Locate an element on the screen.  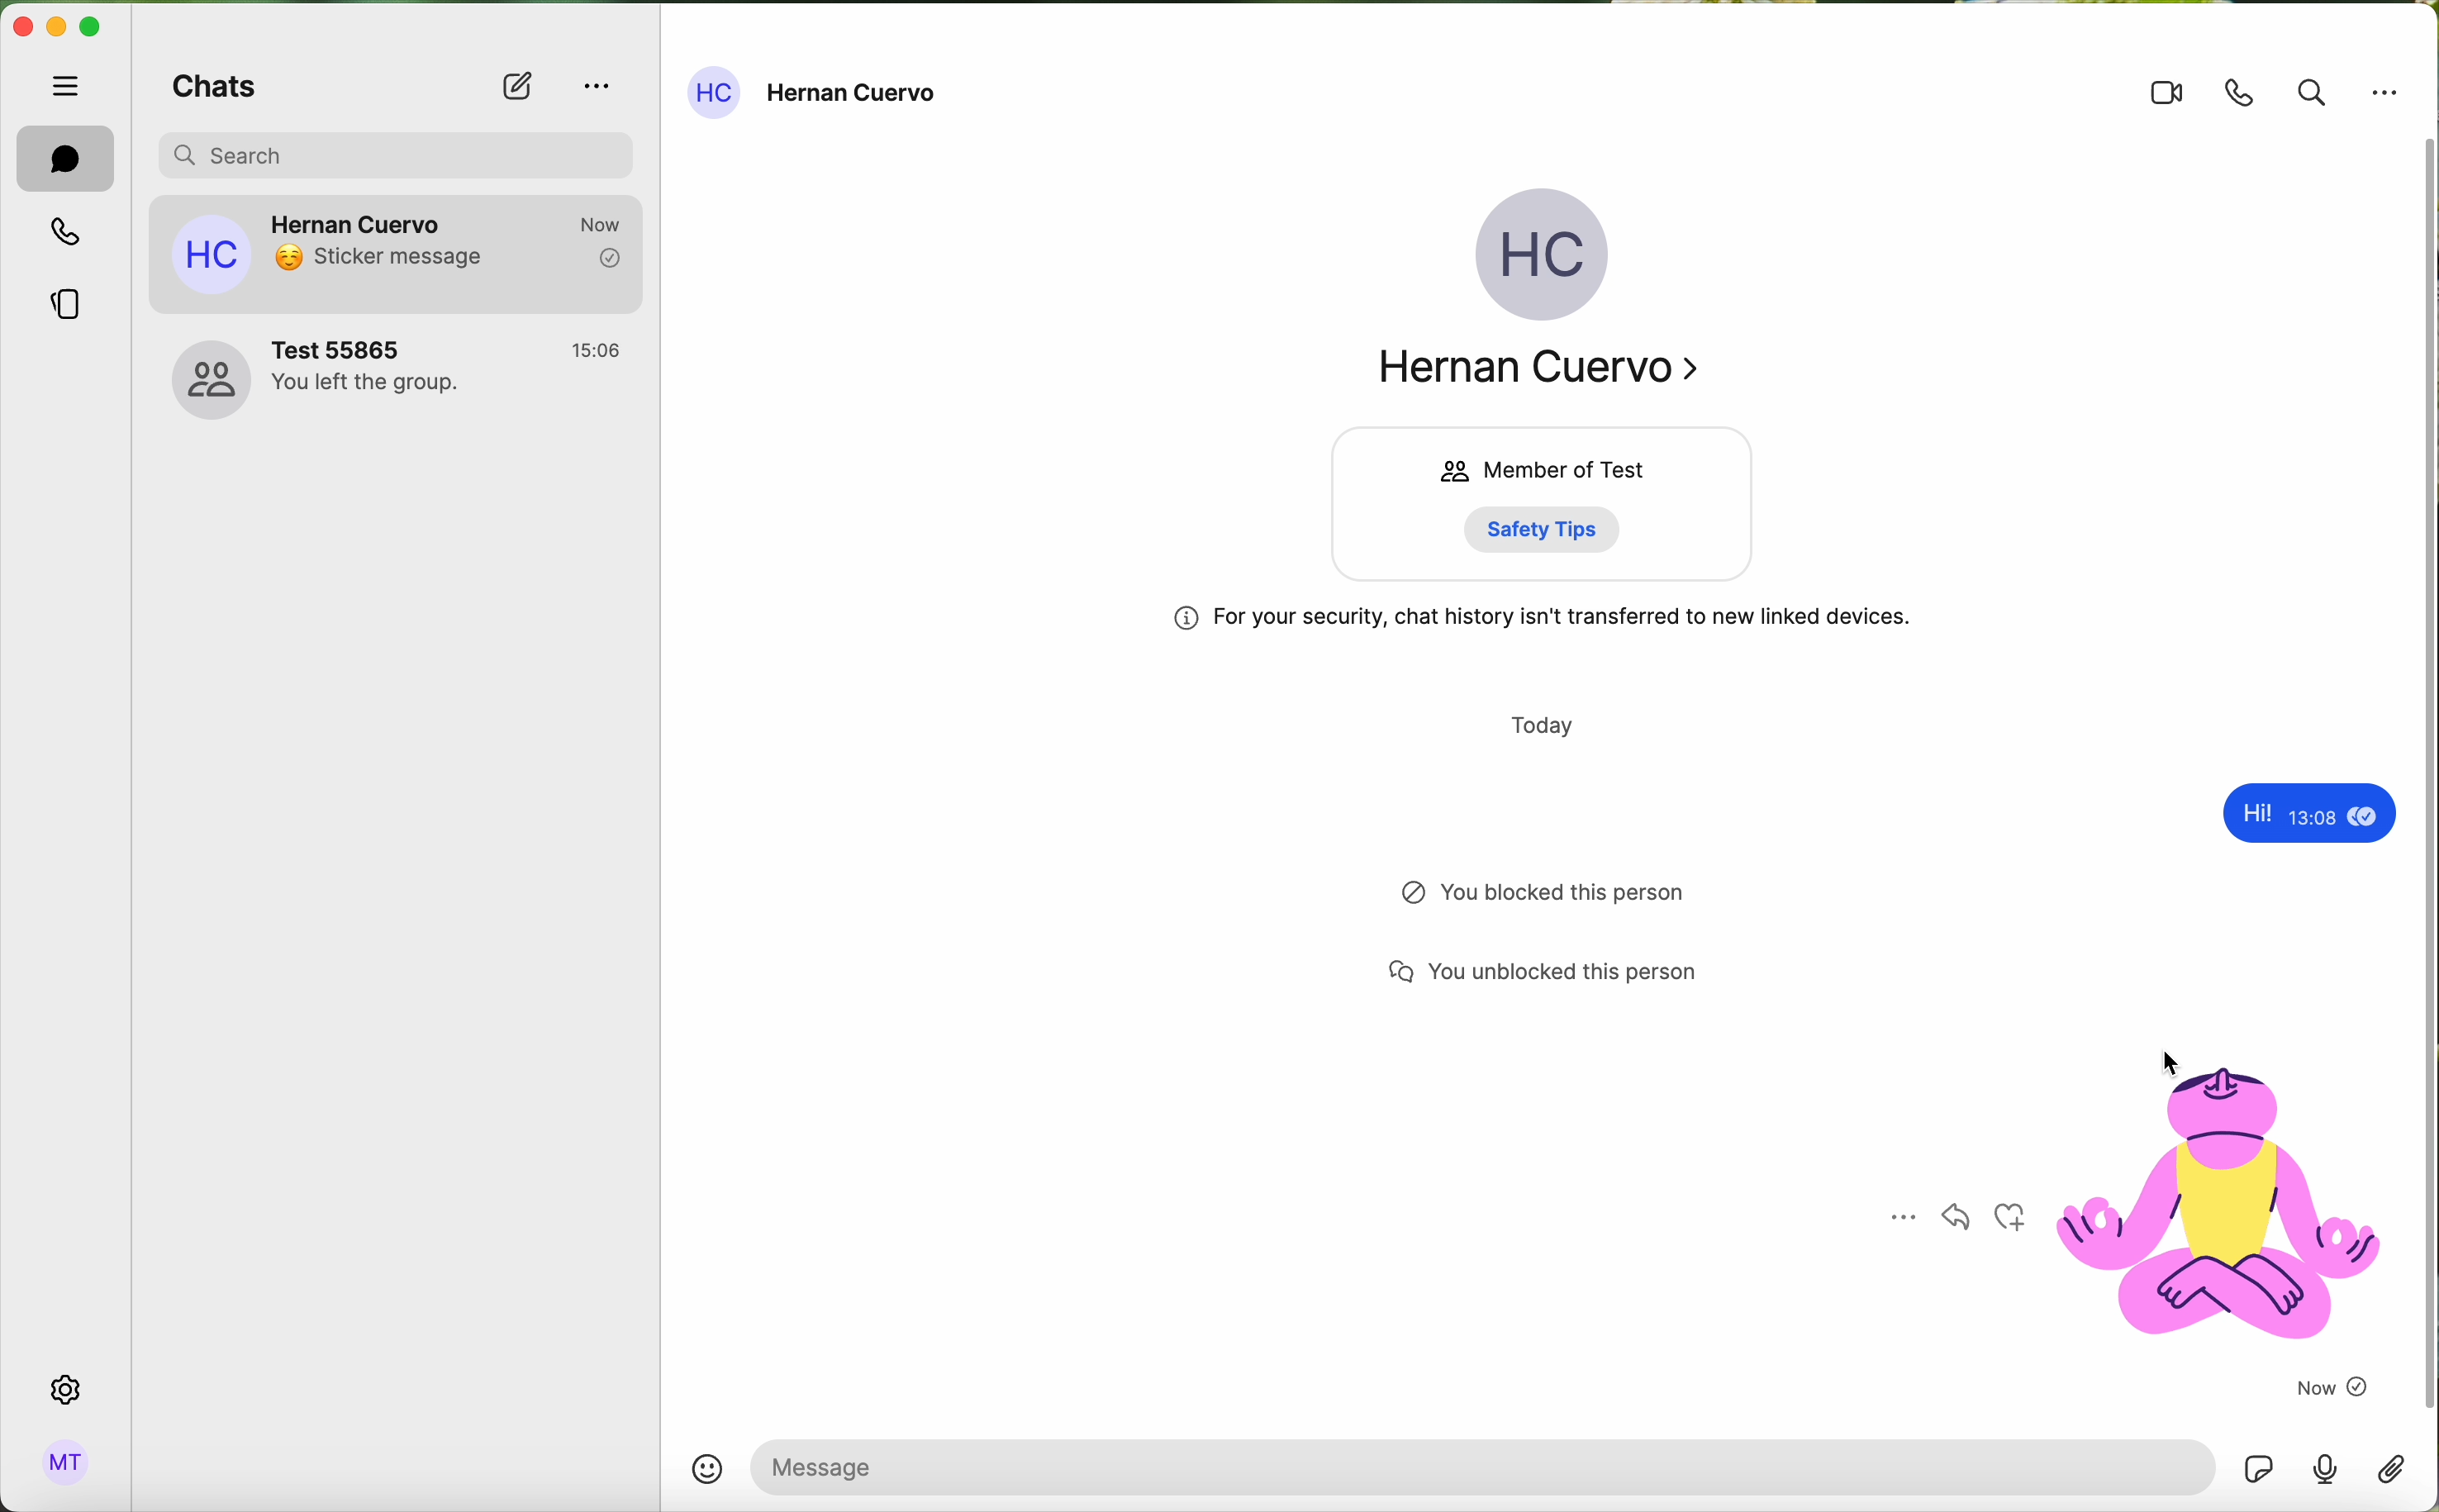
settings is located at coordinates (68, 1389).